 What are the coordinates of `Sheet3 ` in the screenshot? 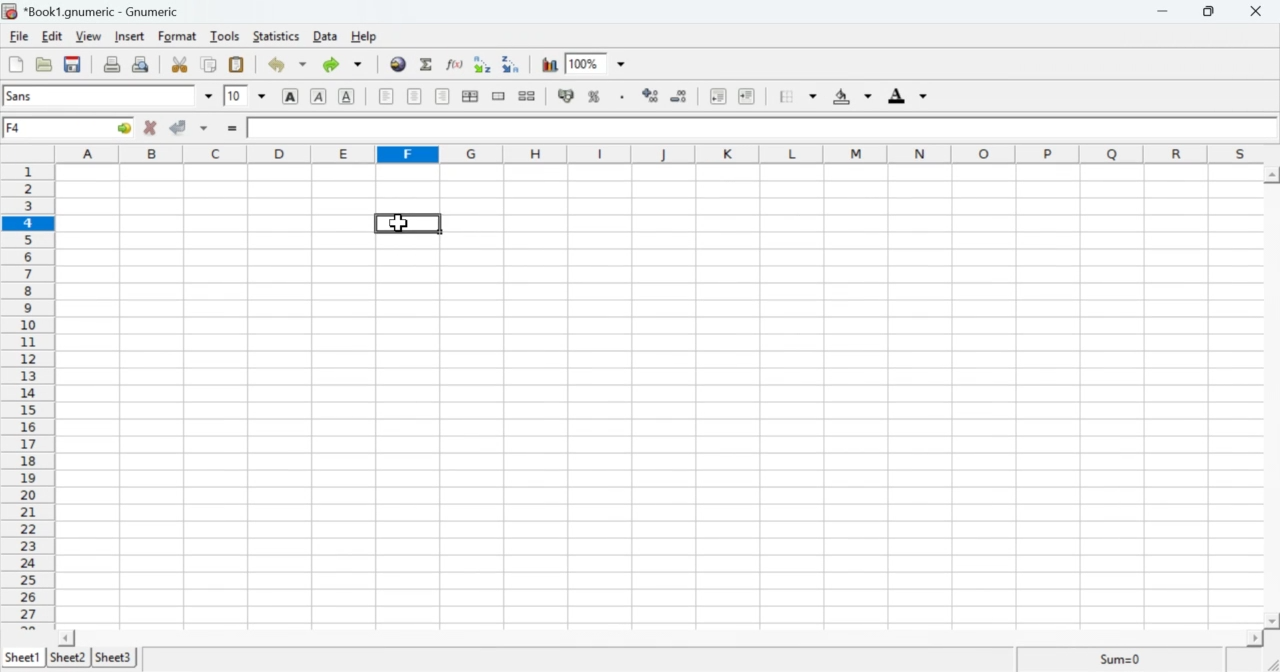 It's located at (118, 658).